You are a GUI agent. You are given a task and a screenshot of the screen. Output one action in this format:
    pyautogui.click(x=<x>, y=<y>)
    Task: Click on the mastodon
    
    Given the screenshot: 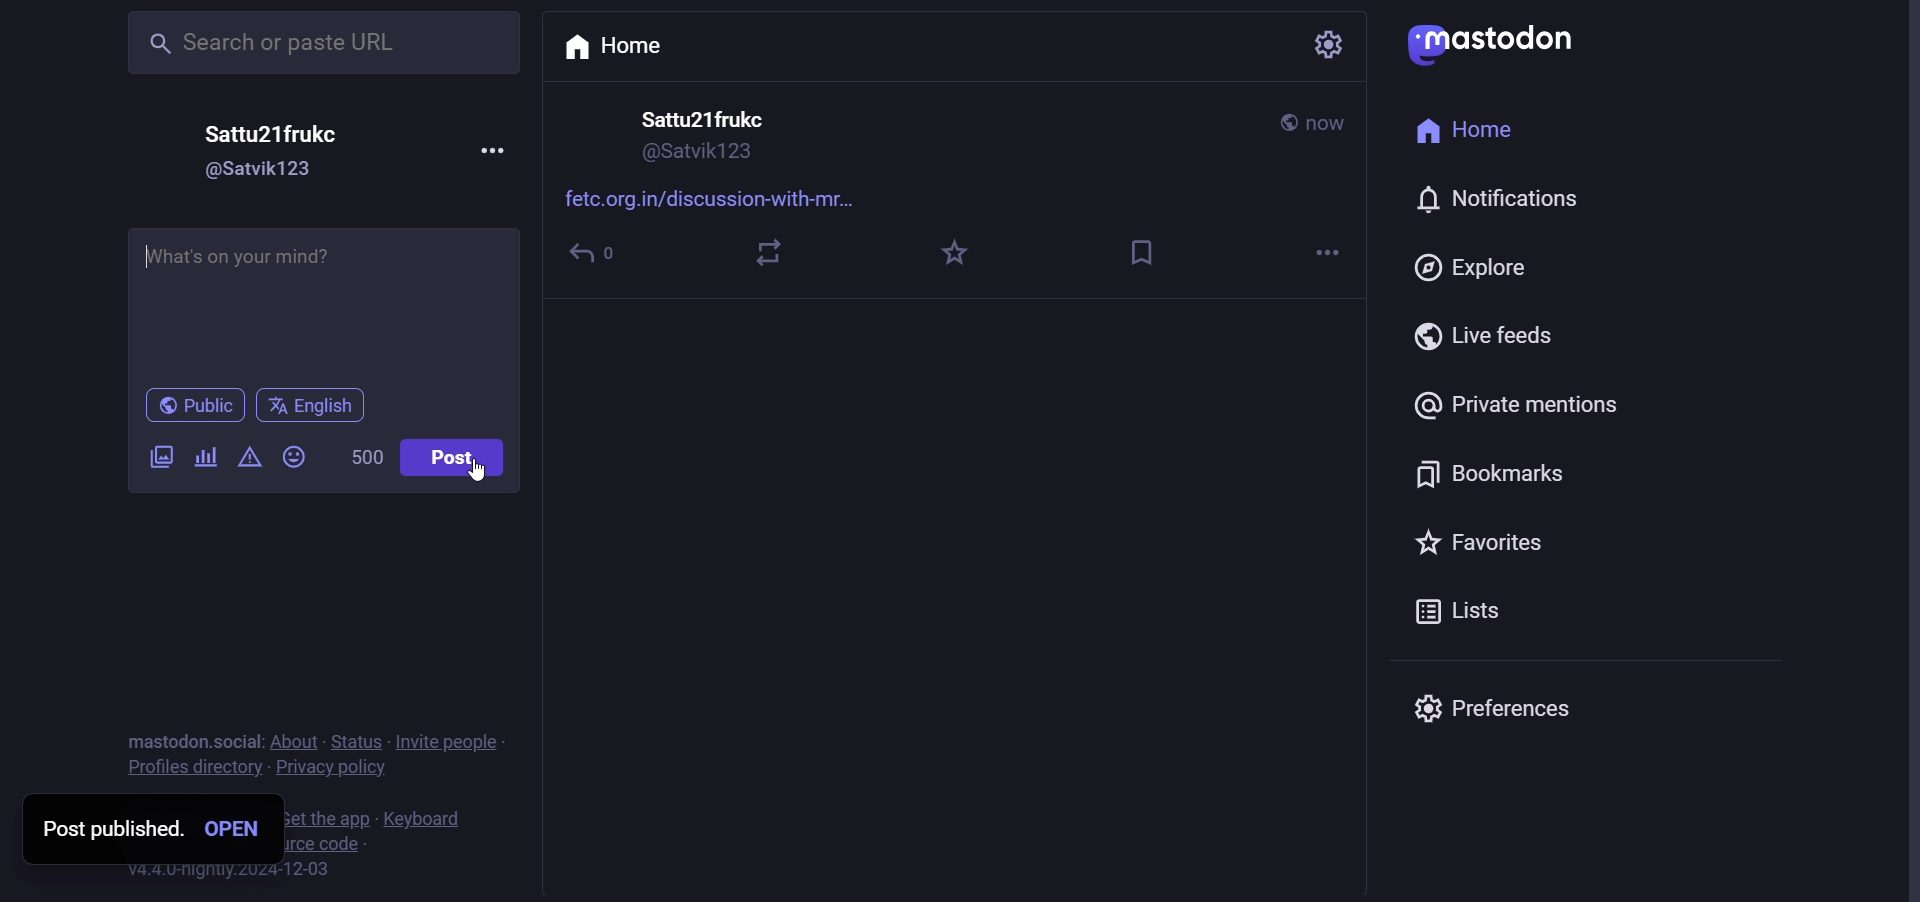 What is the action you would take?
    pyautogui.click(x=1498, y=41)
    